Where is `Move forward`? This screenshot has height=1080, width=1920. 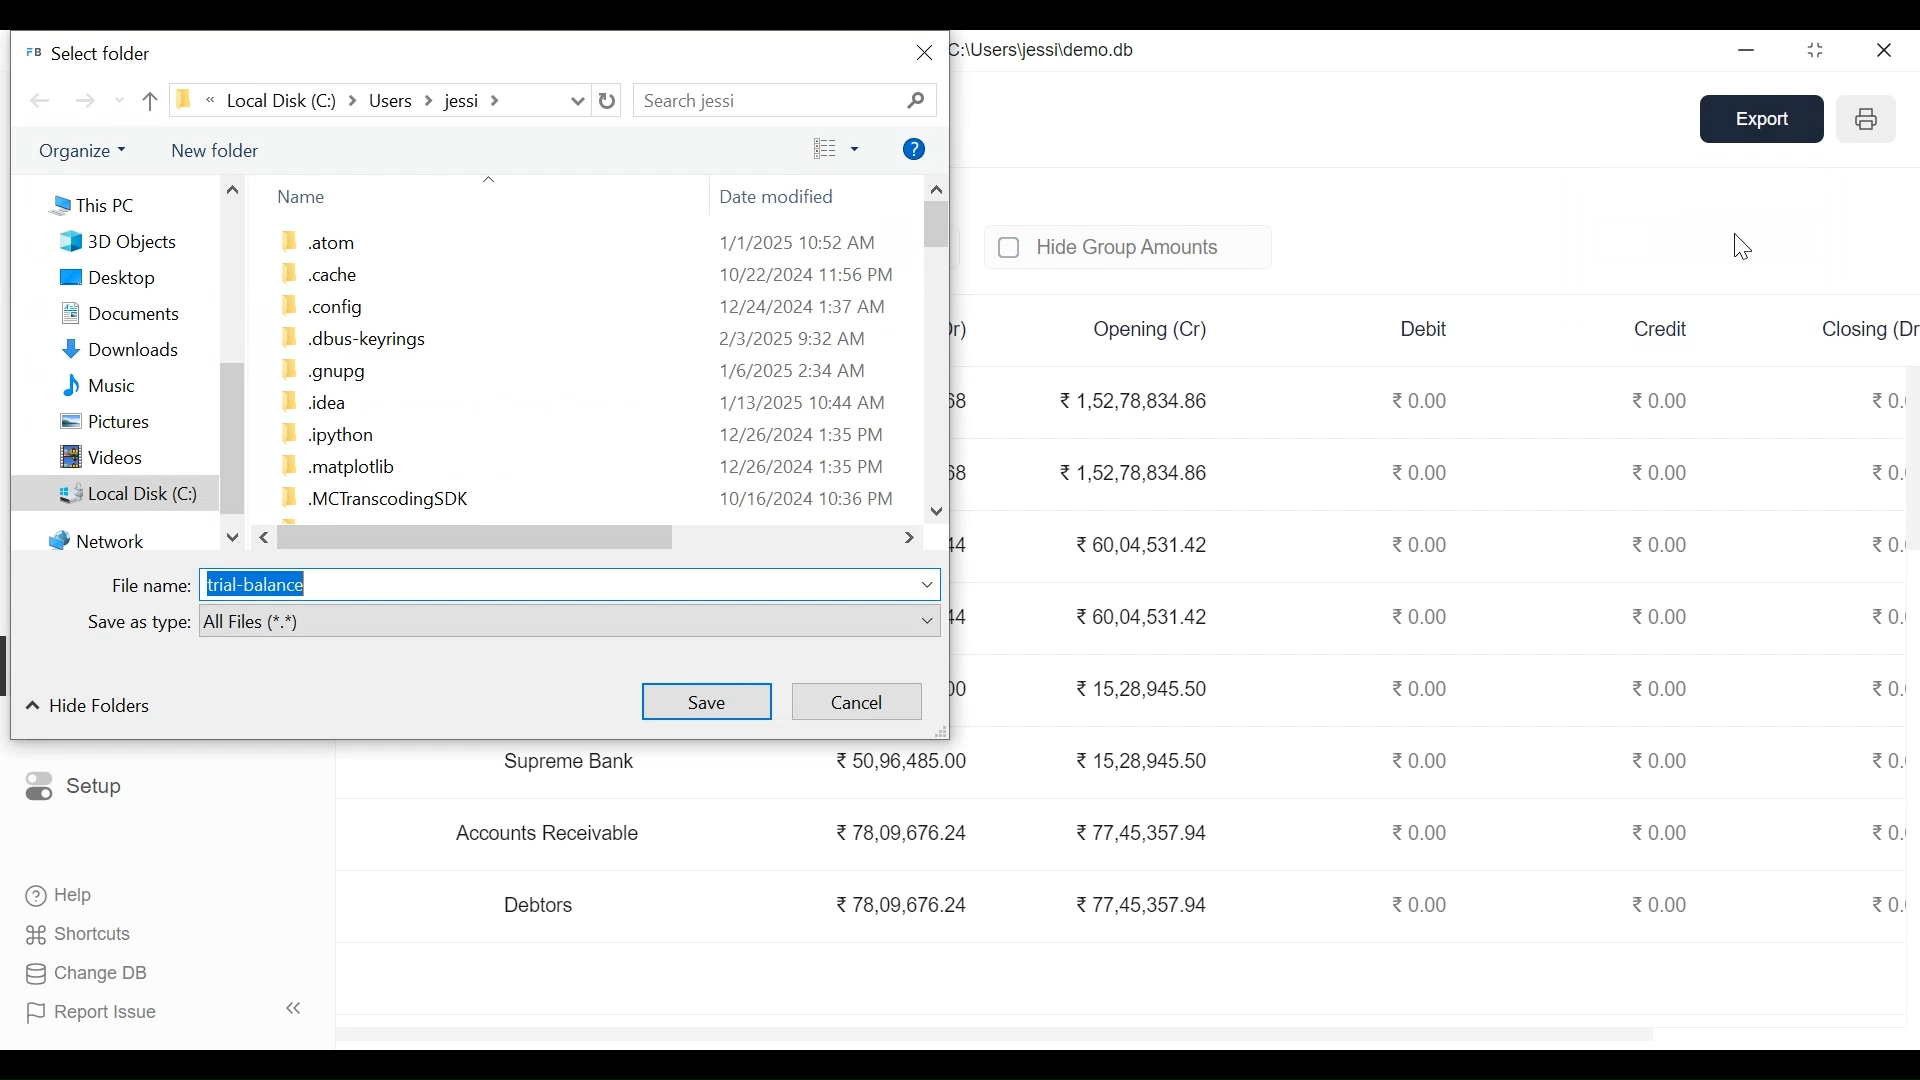 Move forward is located at coordinates (87, 101).